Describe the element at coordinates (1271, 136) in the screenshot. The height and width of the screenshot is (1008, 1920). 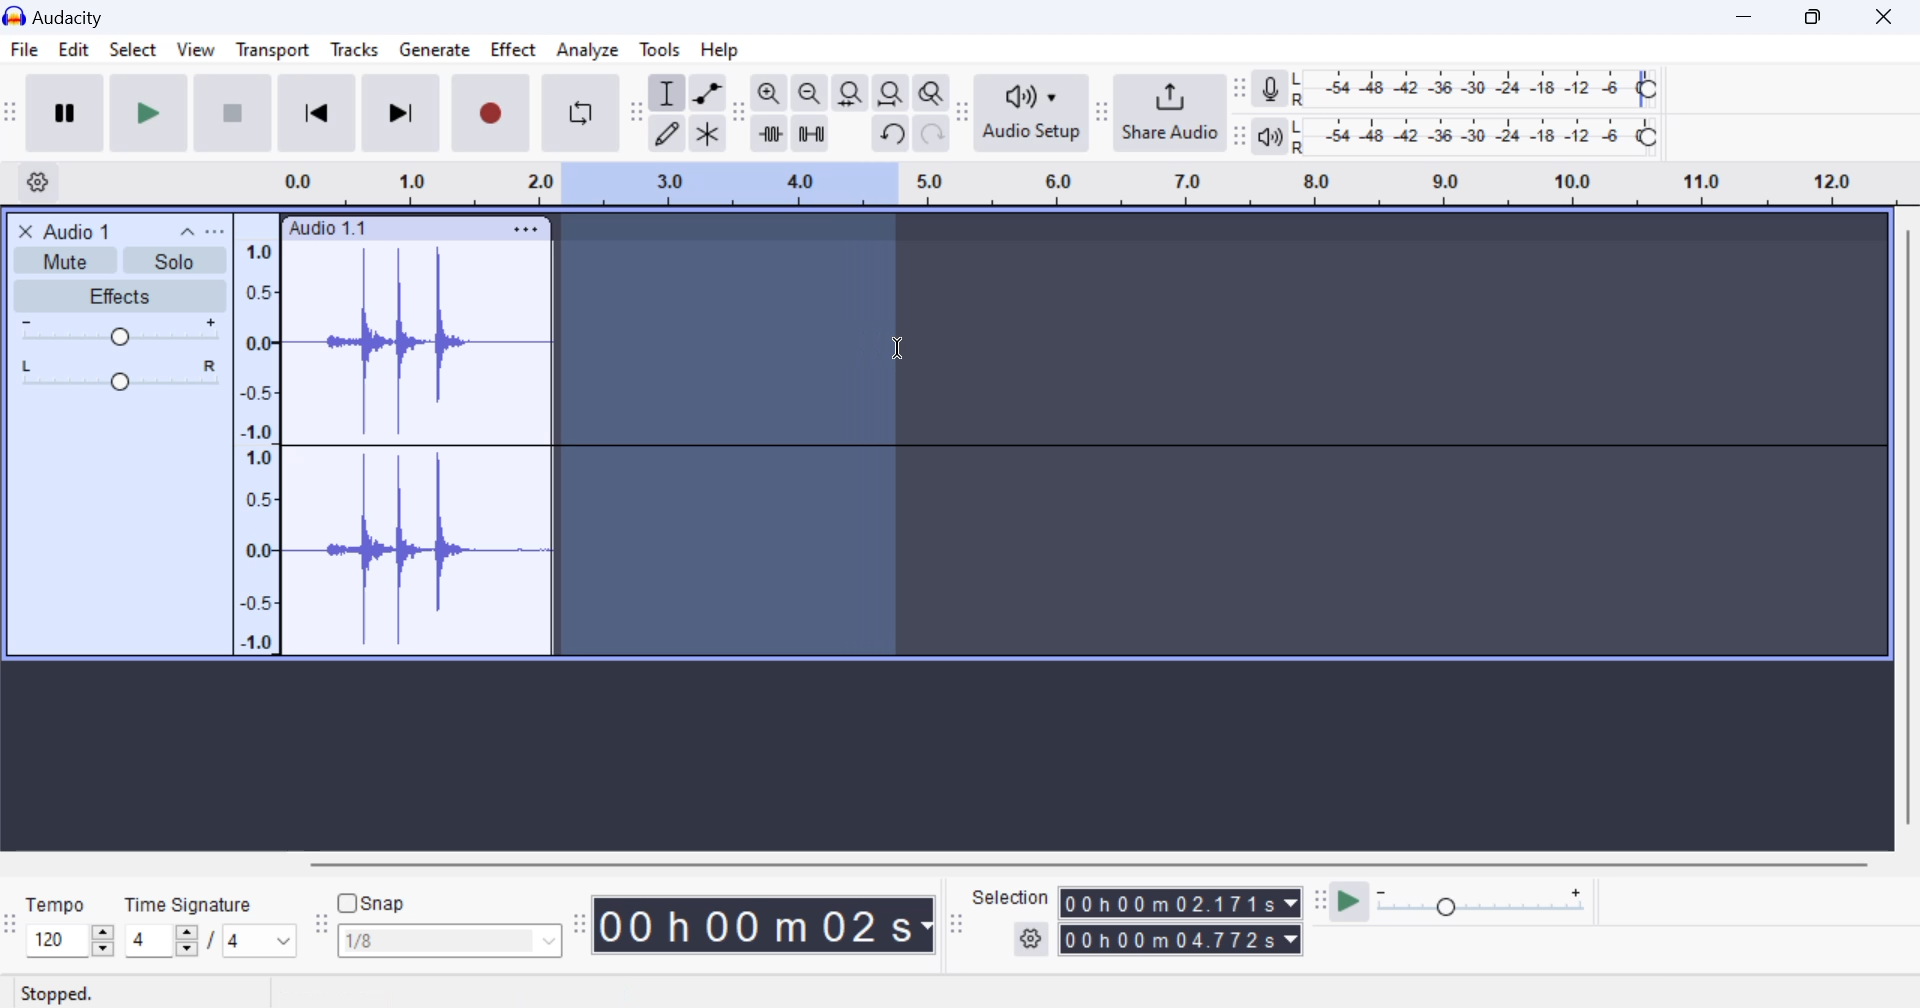
I see `playback meter` at that location.